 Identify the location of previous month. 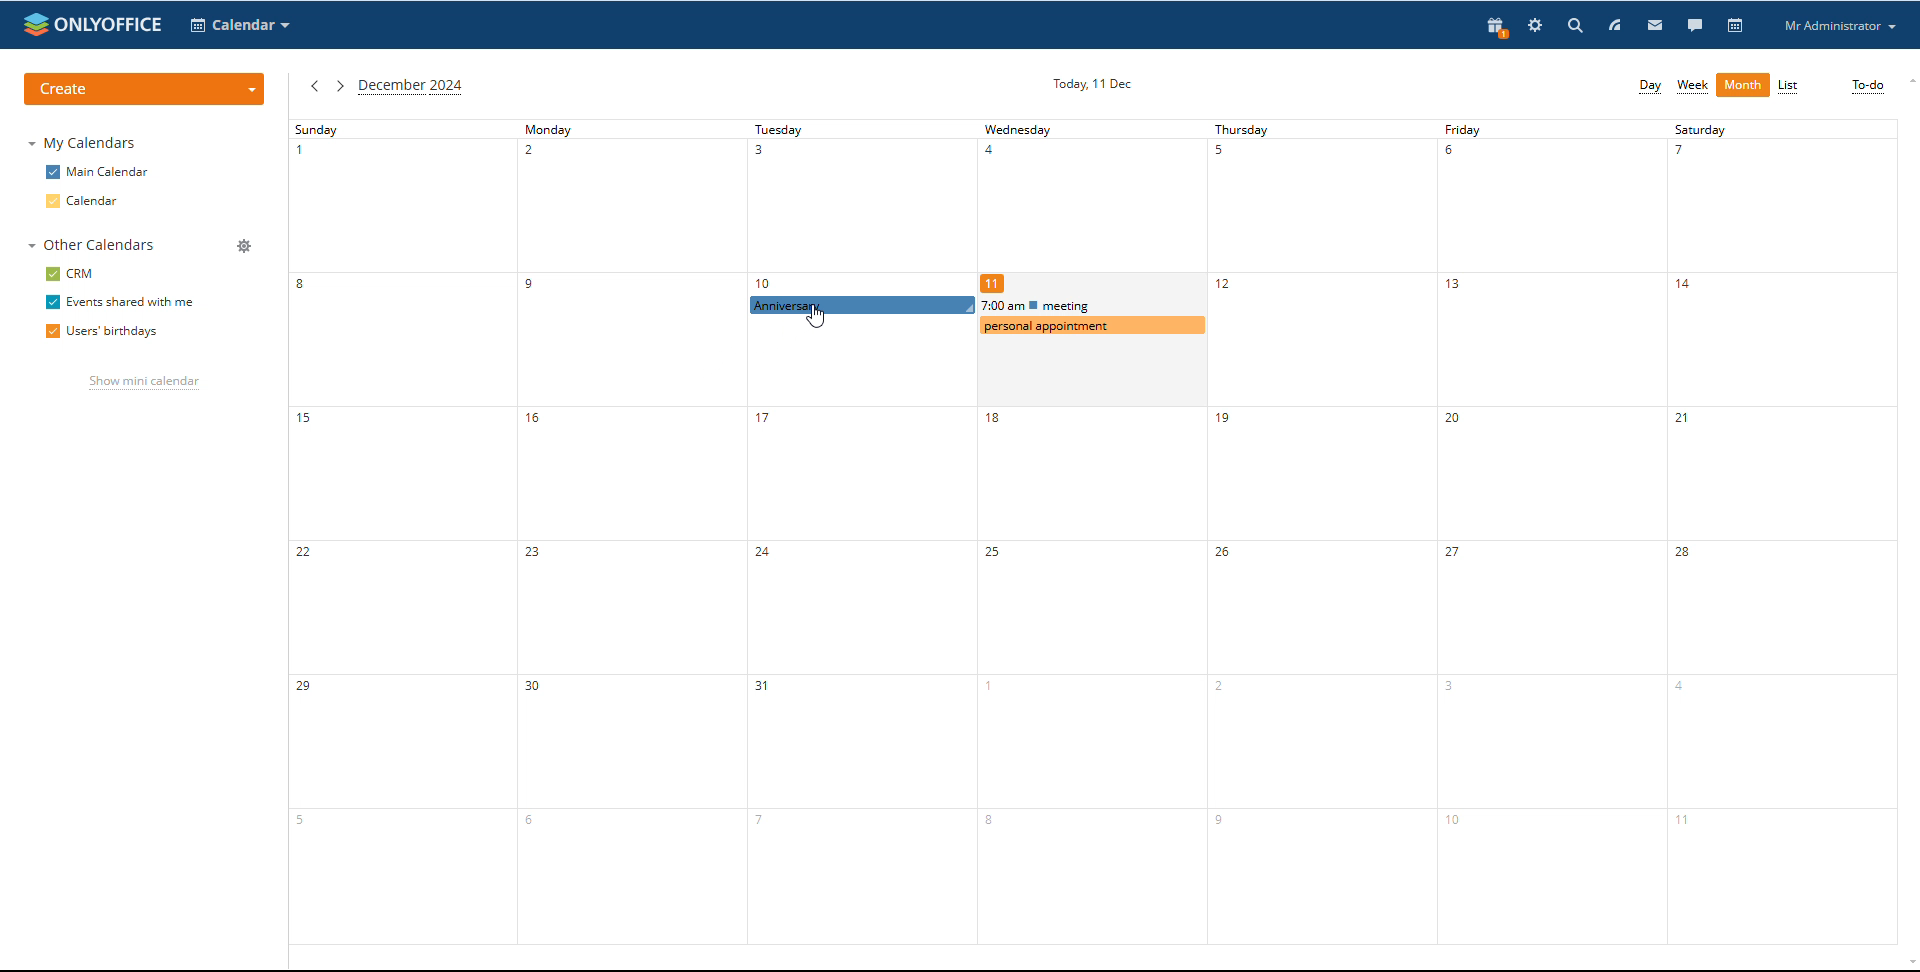
(315, 88).